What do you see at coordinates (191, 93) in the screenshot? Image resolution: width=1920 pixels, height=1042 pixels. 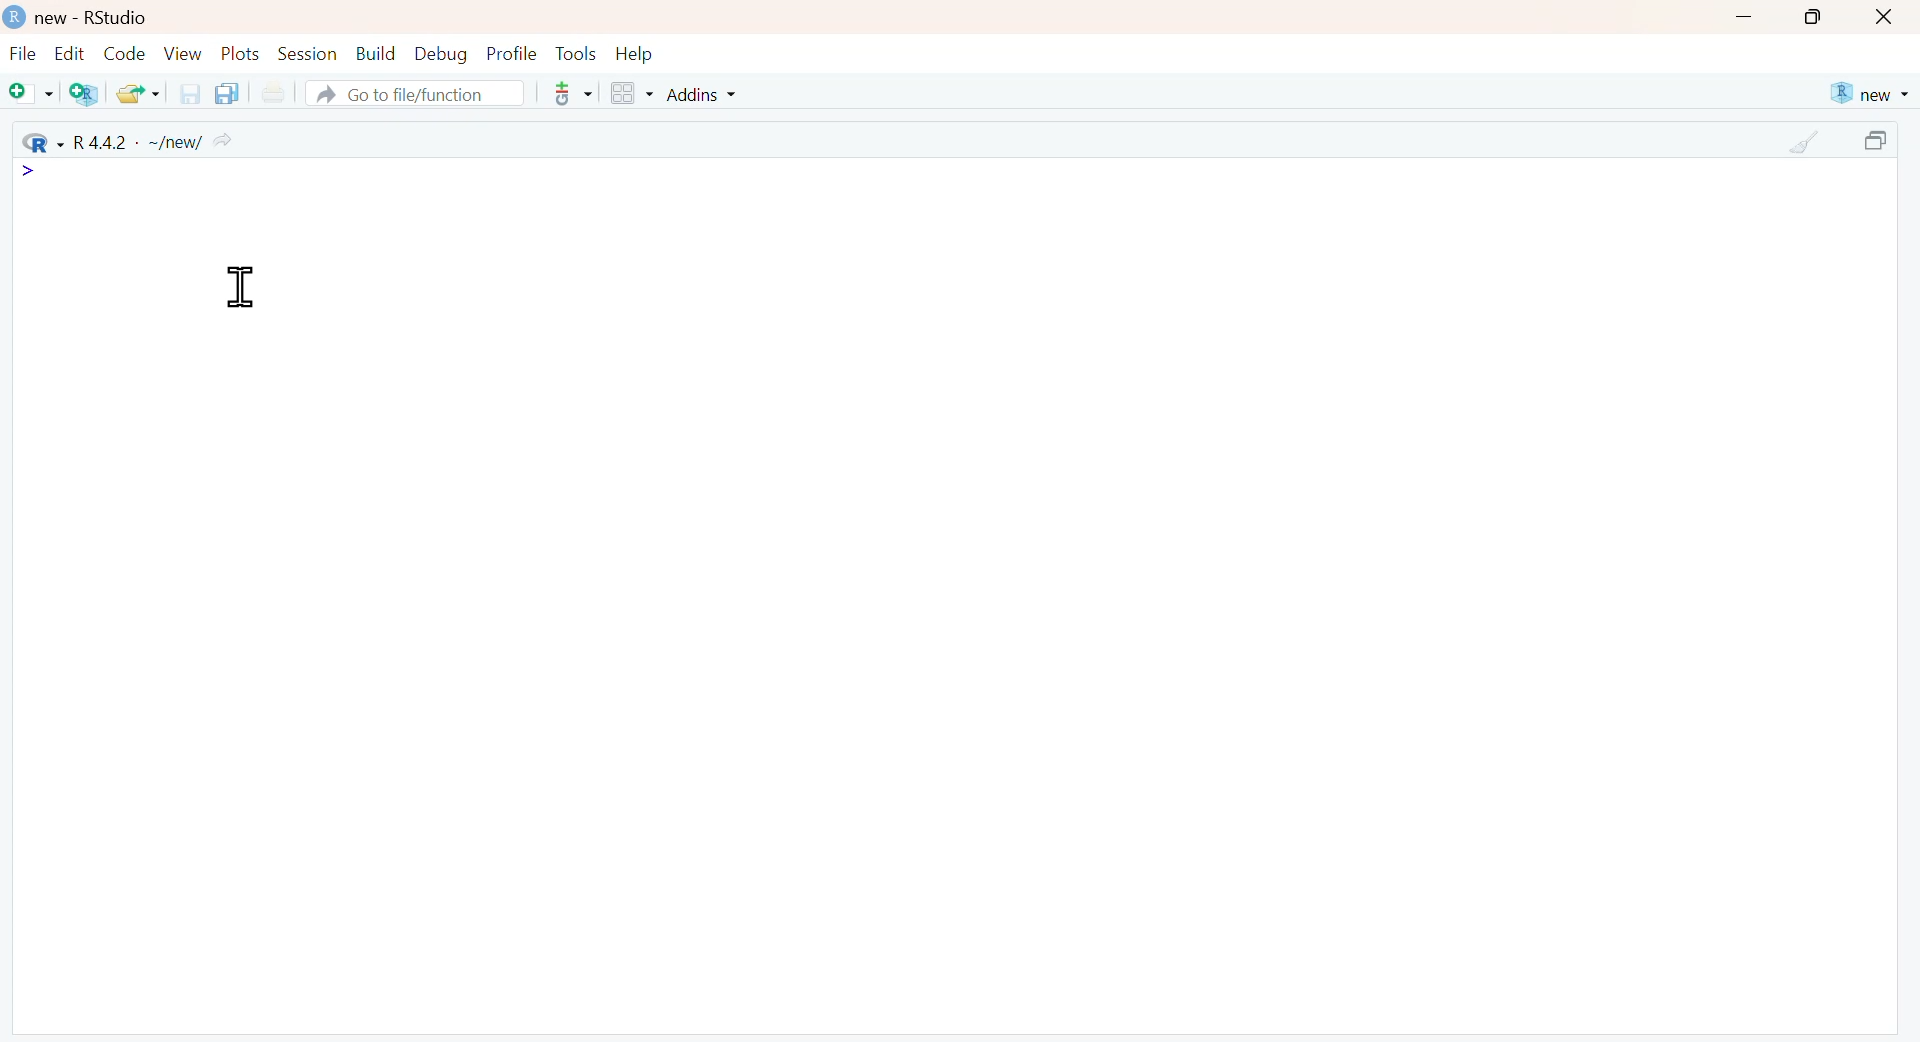 I see `Save the current document` at bounding box center [191, 93].